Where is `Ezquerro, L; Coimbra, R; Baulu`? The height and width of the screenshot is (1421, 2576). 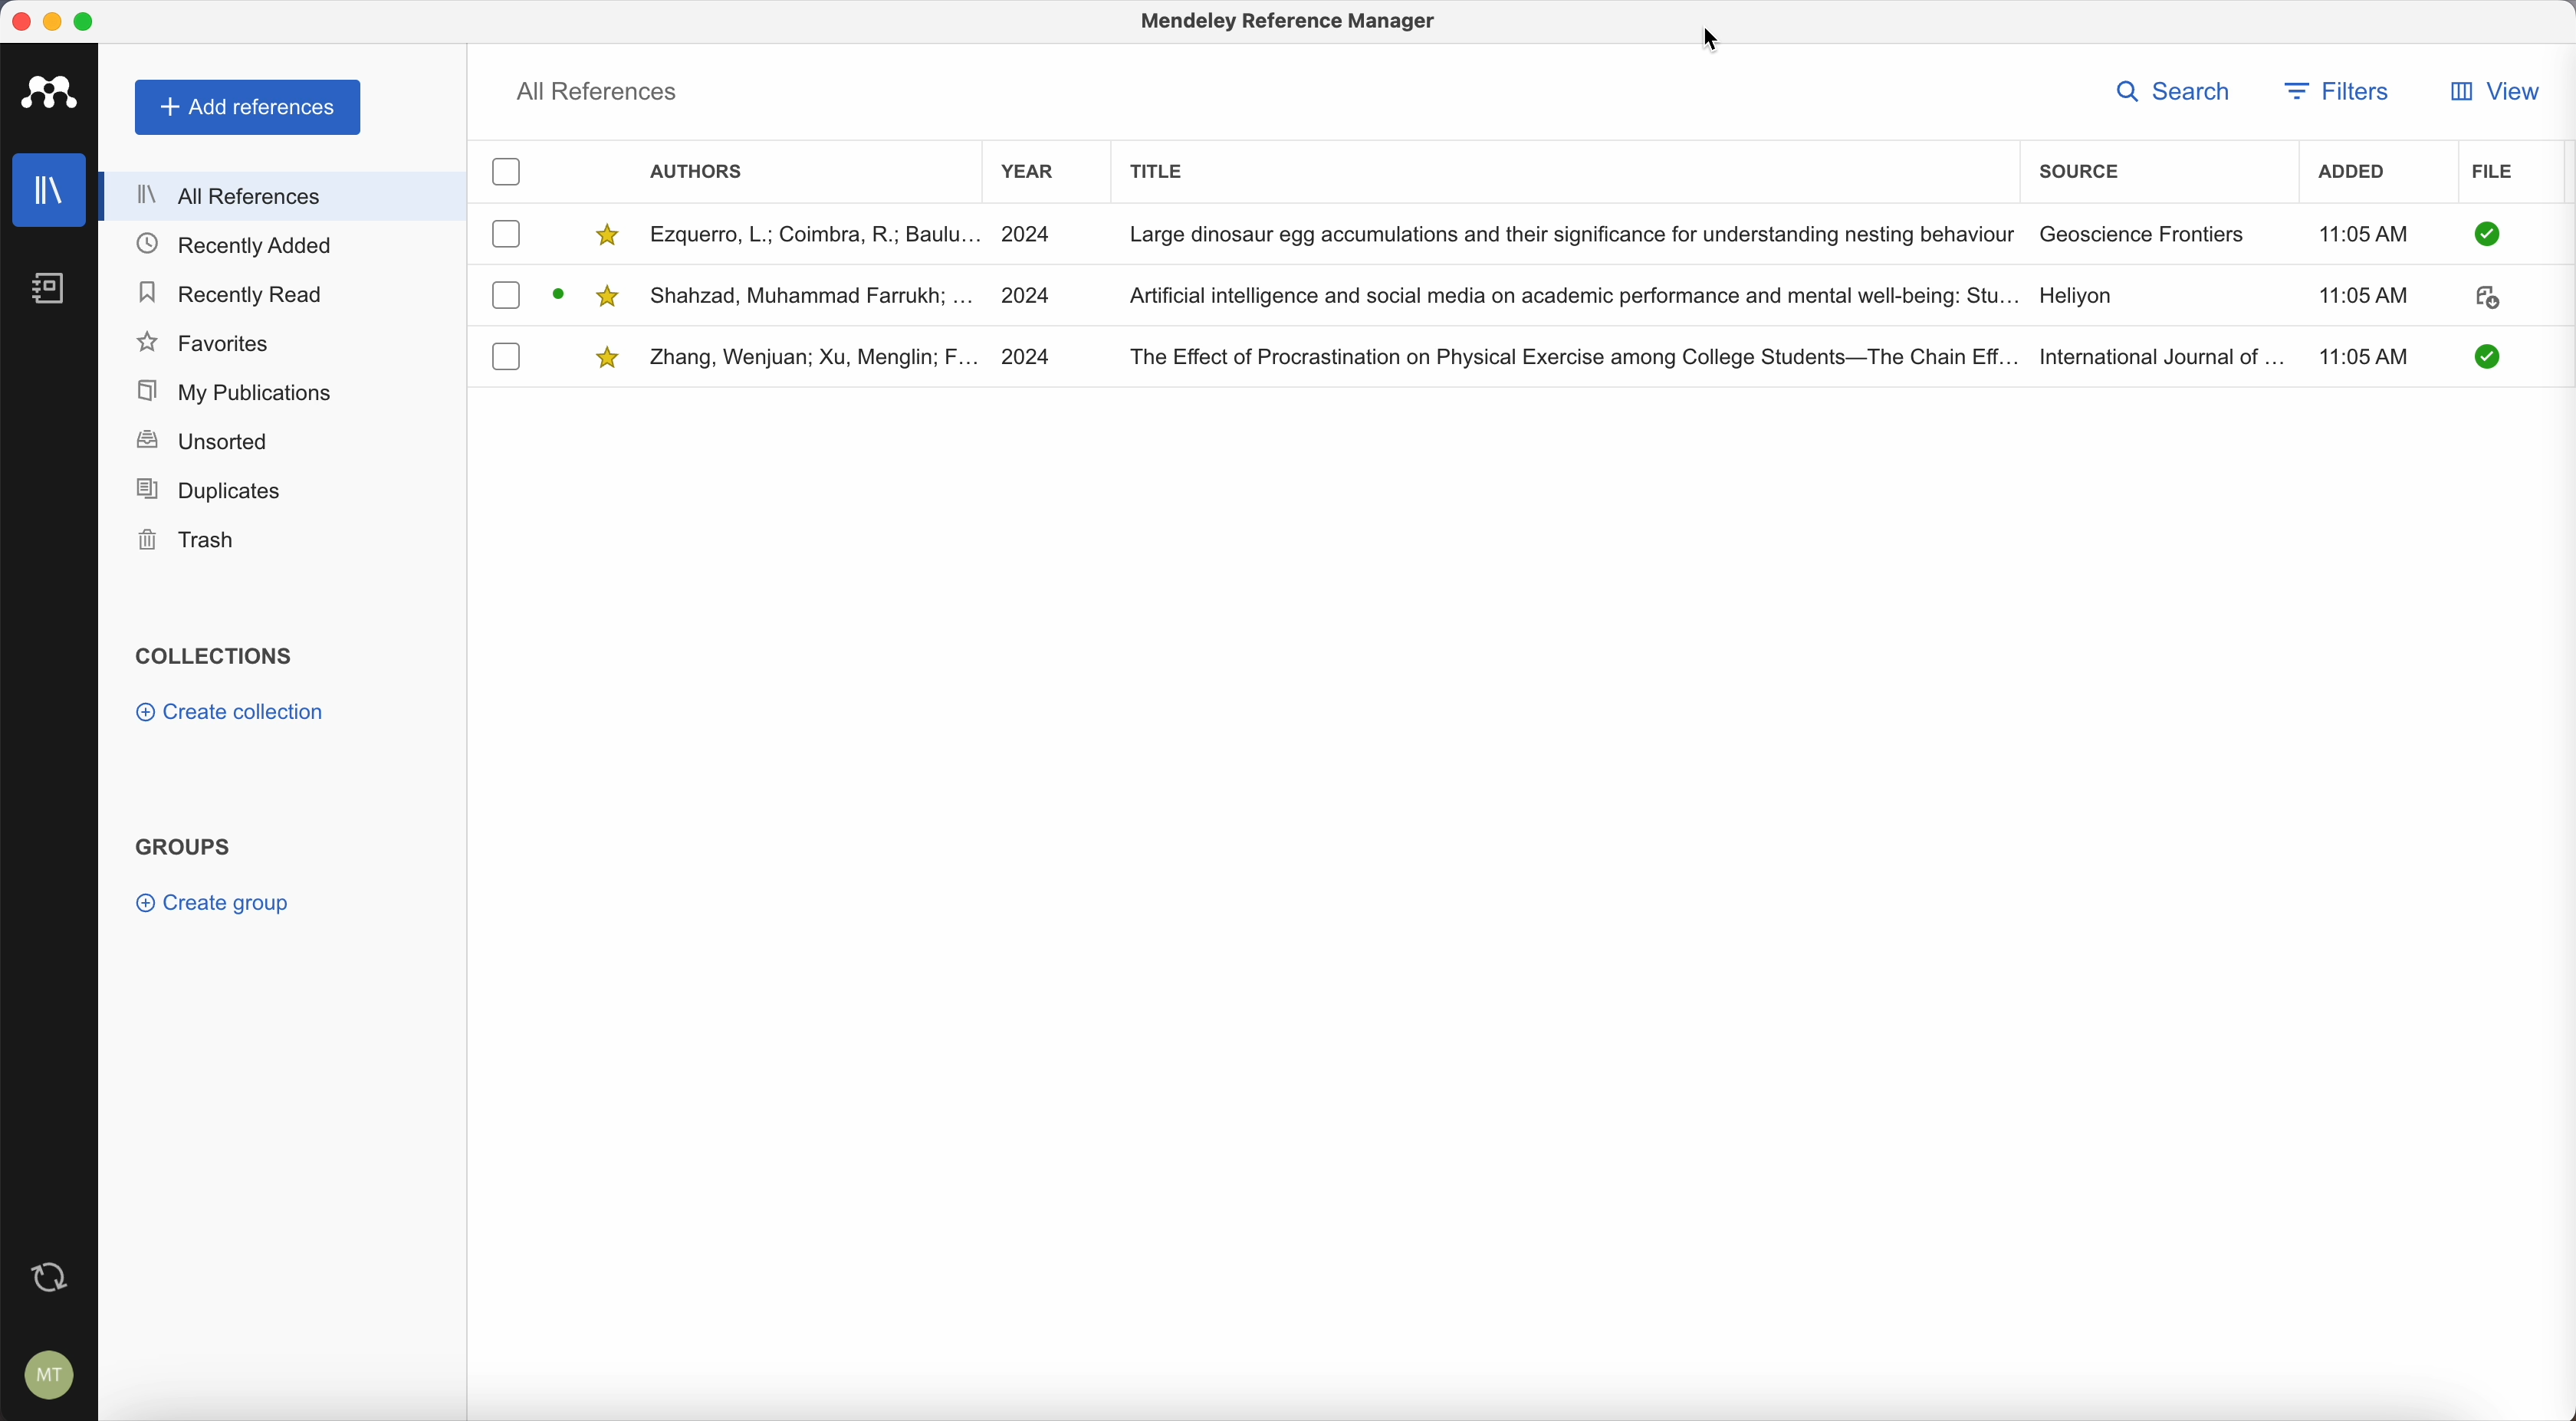 Ezquerro, L; Coimbra, R; Baulu is located at coordinates (813, 236).